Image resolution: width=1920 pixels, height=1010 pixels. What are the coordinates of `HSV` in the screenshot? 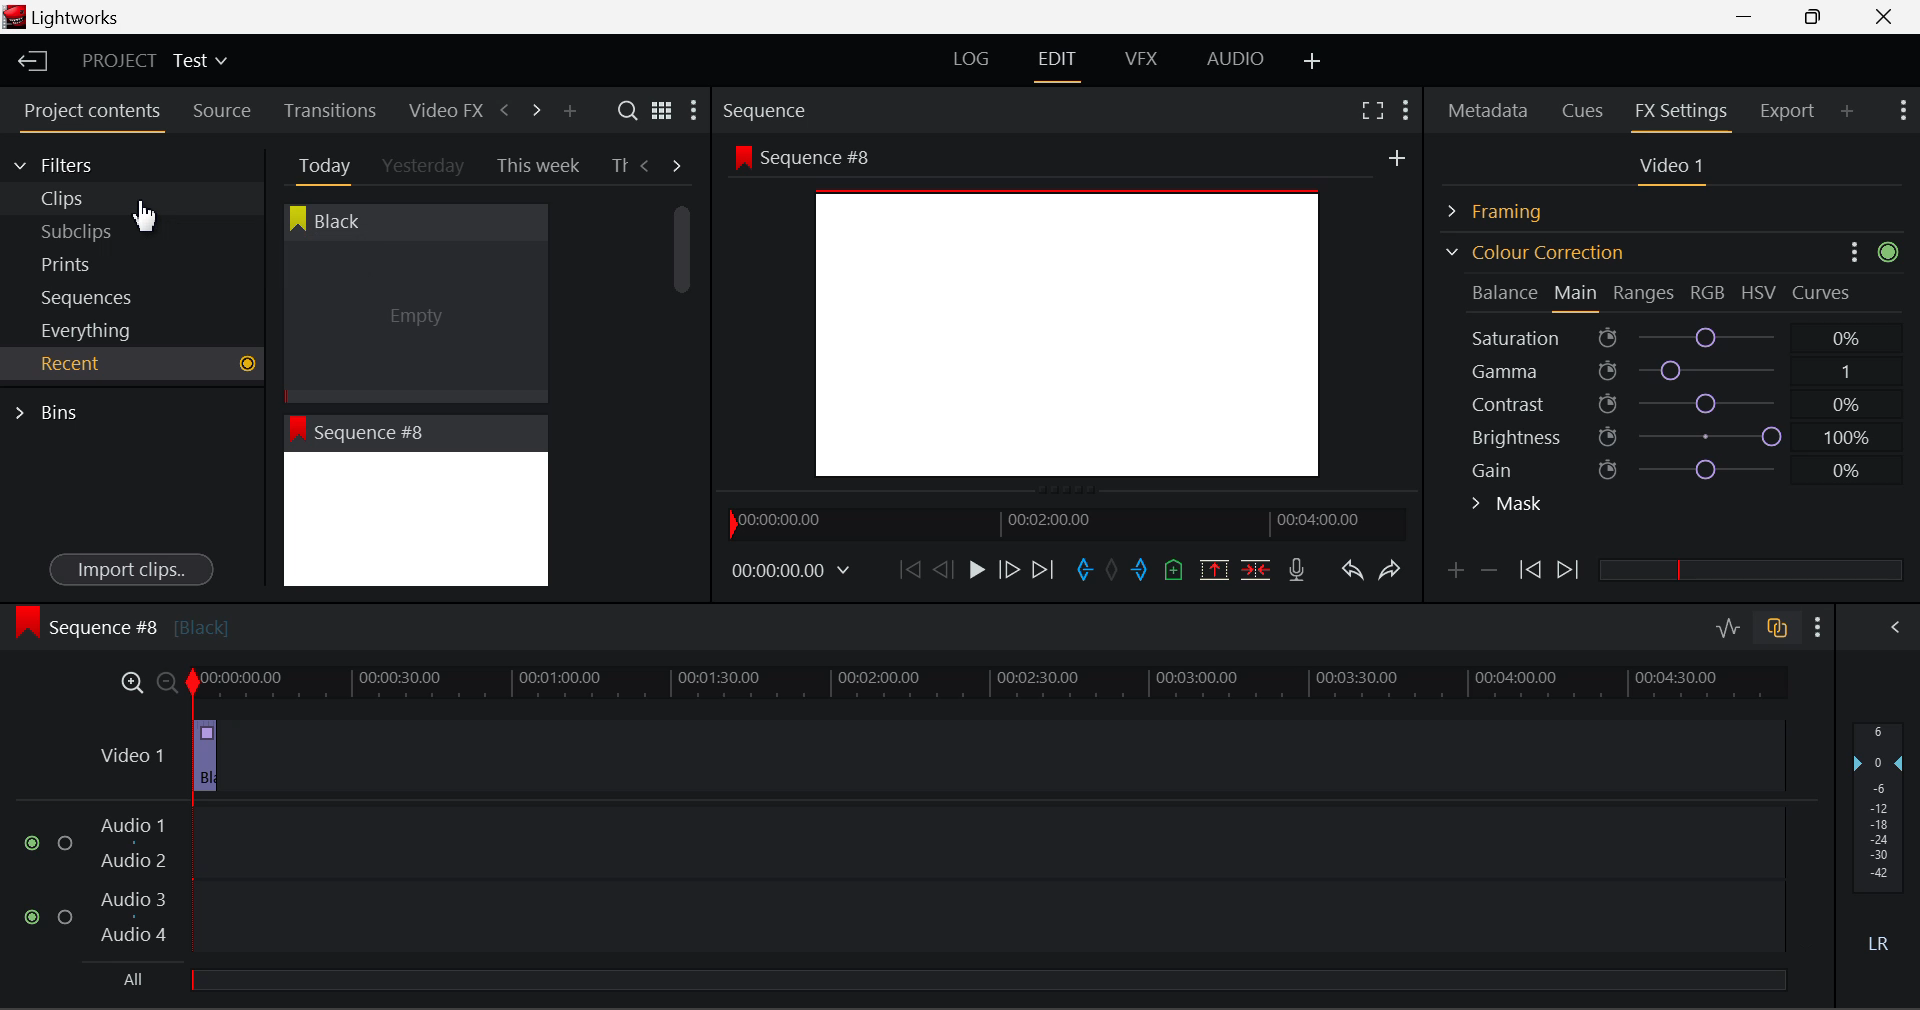 It's located at (1759, 292).